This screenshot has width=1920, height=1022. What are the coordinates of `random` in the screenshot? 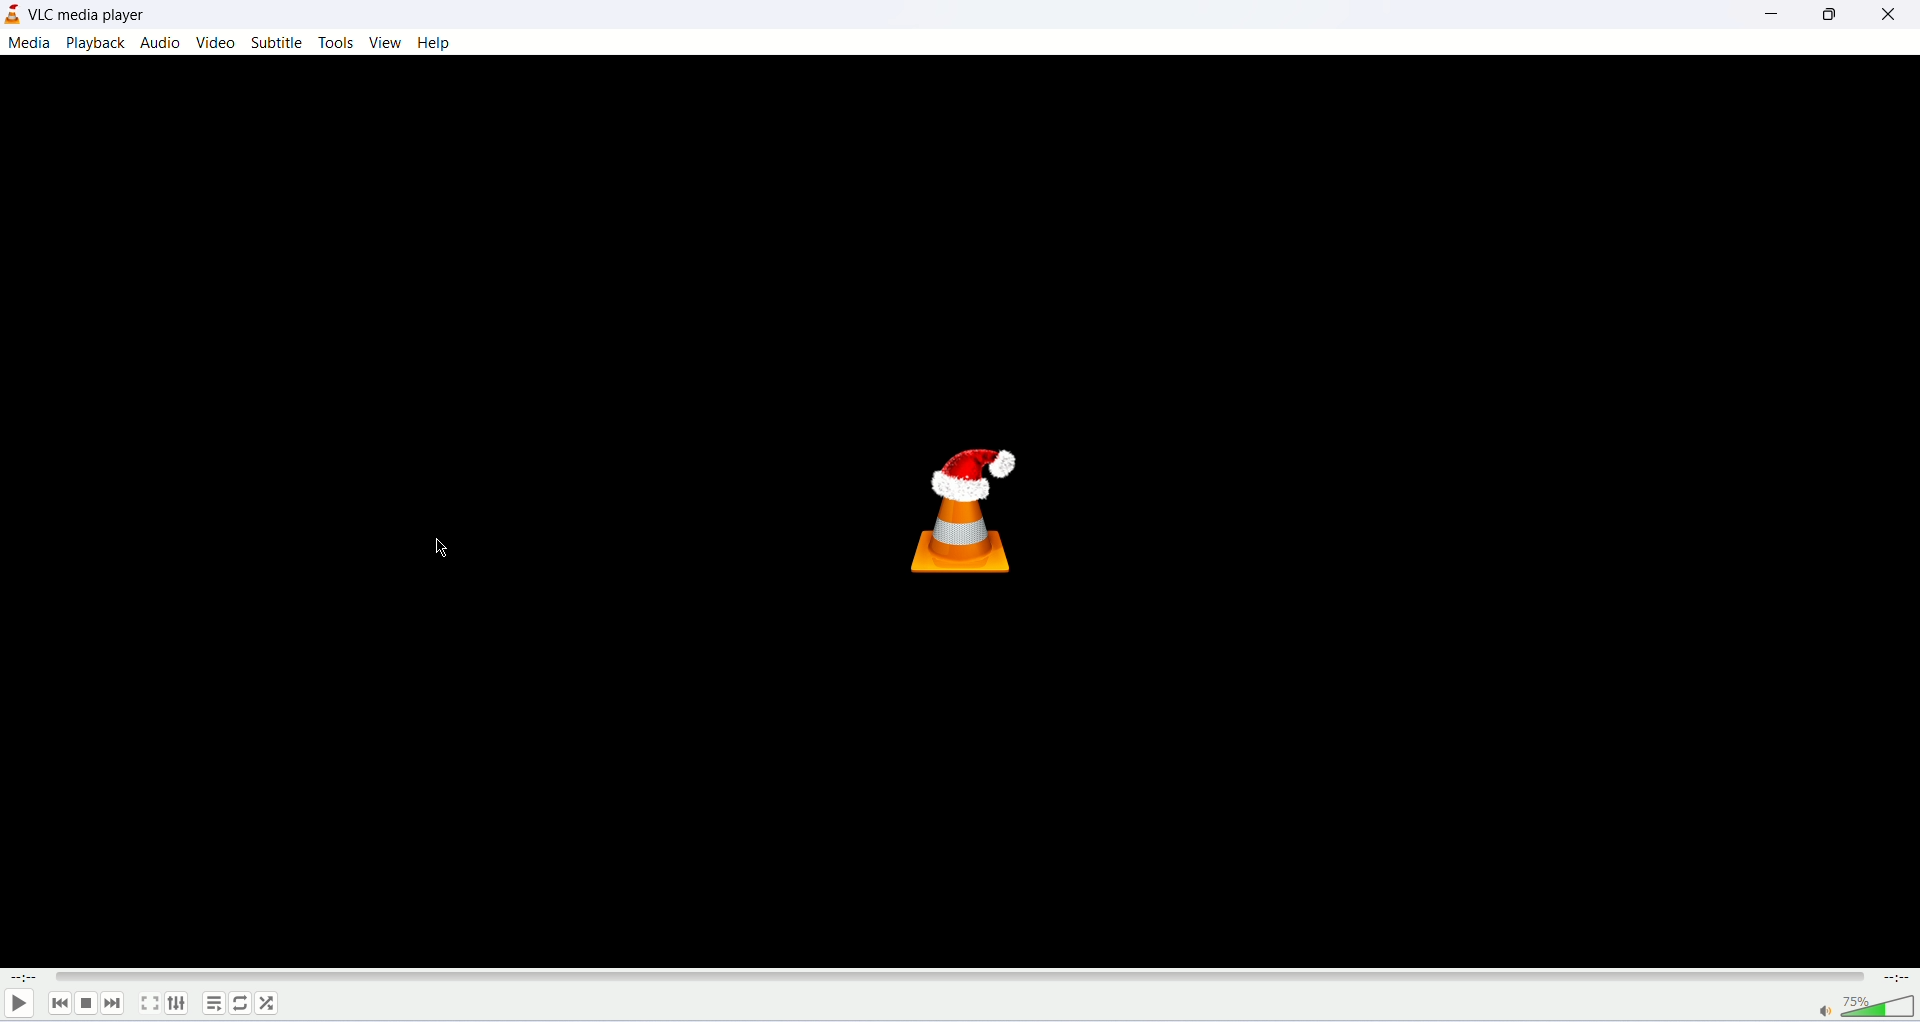 It's located at (269, 1004).